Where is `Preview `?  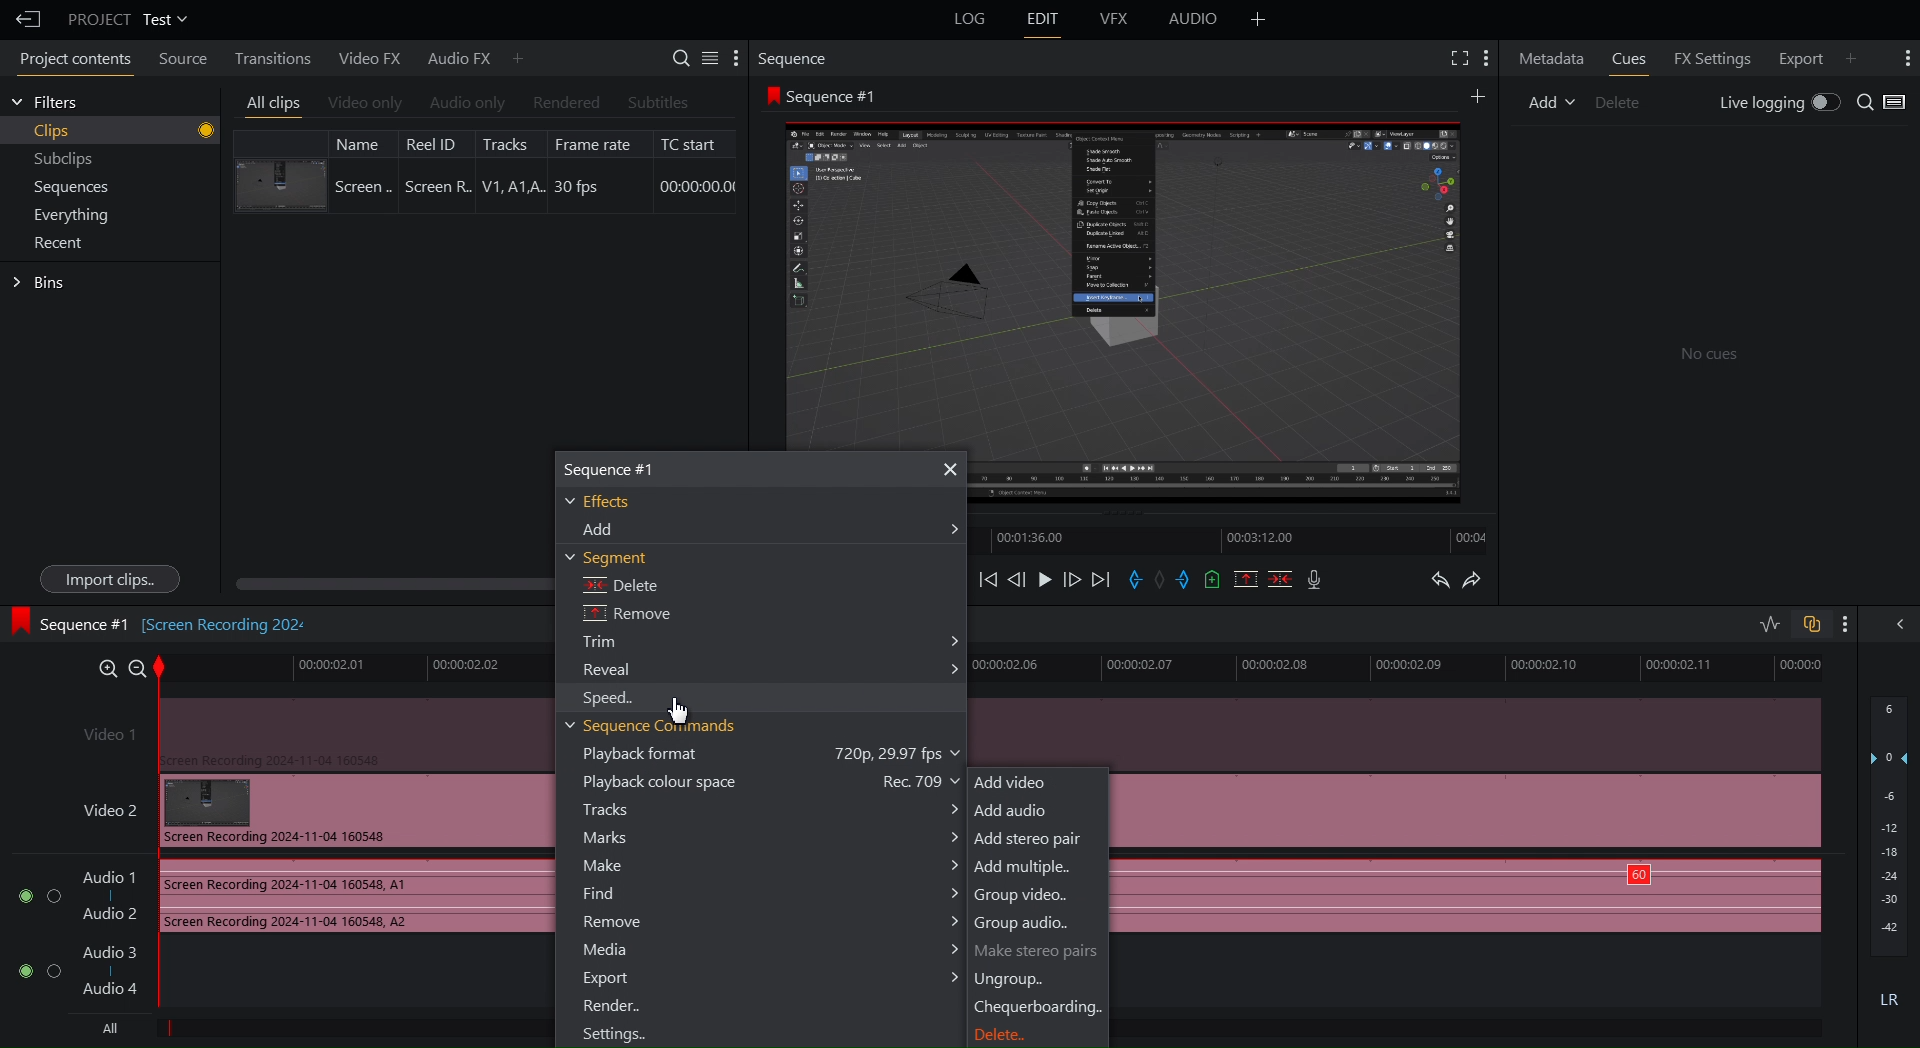 Preview  is located at coordinates (1123, 276).